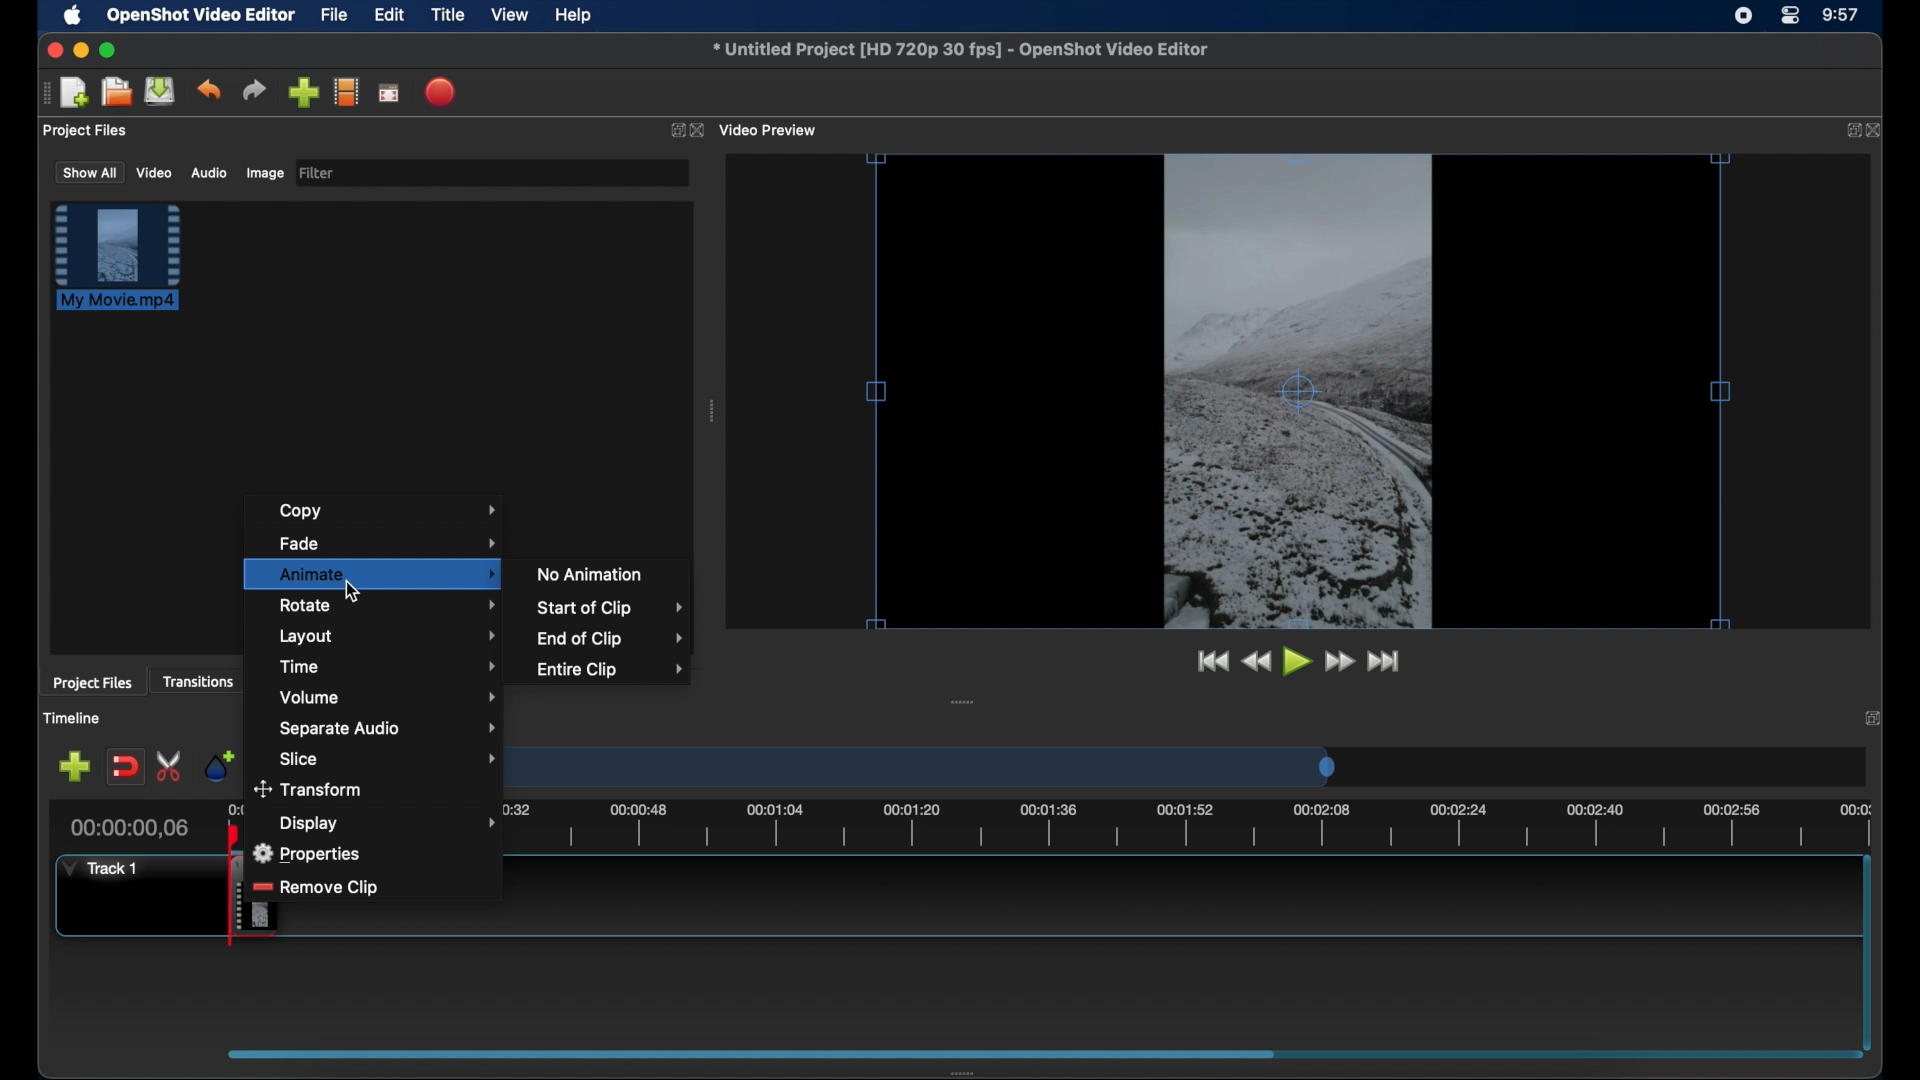  What do you see at coordinates (389, 16) in the screenshot?
I see `edit` at bounding box center [389, 16].